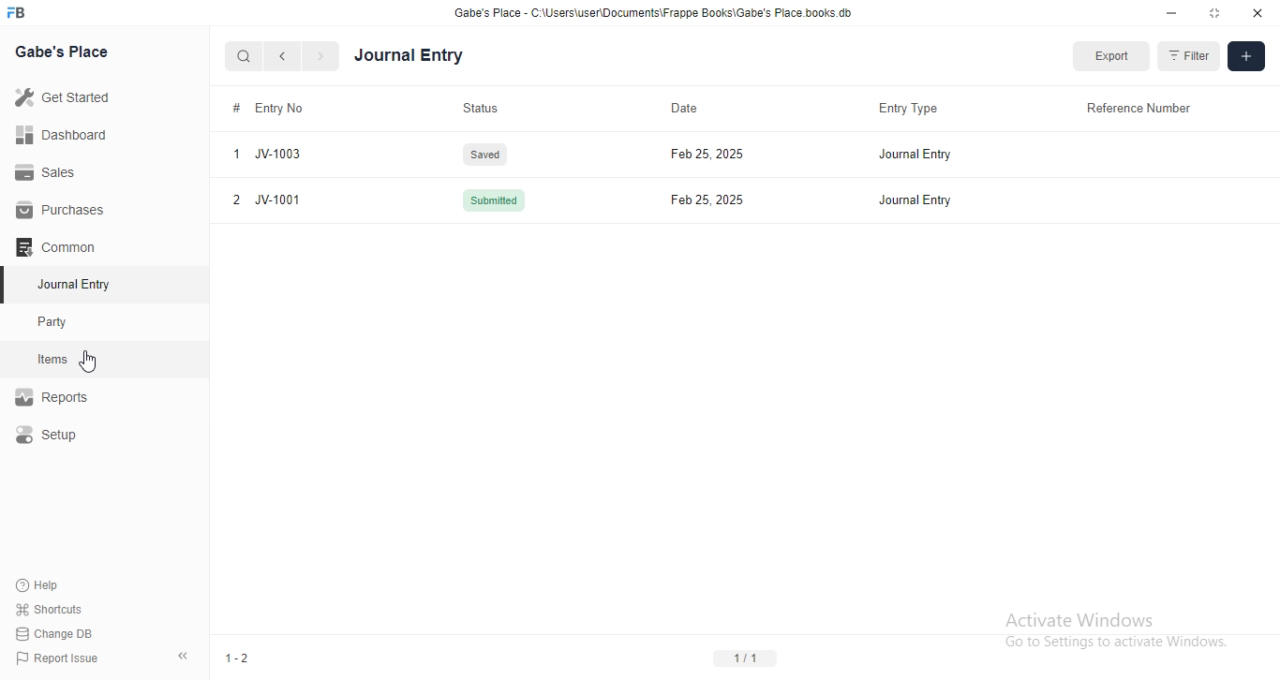 This screenshot has height=680, width=1280. What do you see at coordinates (52, 171) in the screenshot?
I see `Sales` at bounding box center [52, 171].